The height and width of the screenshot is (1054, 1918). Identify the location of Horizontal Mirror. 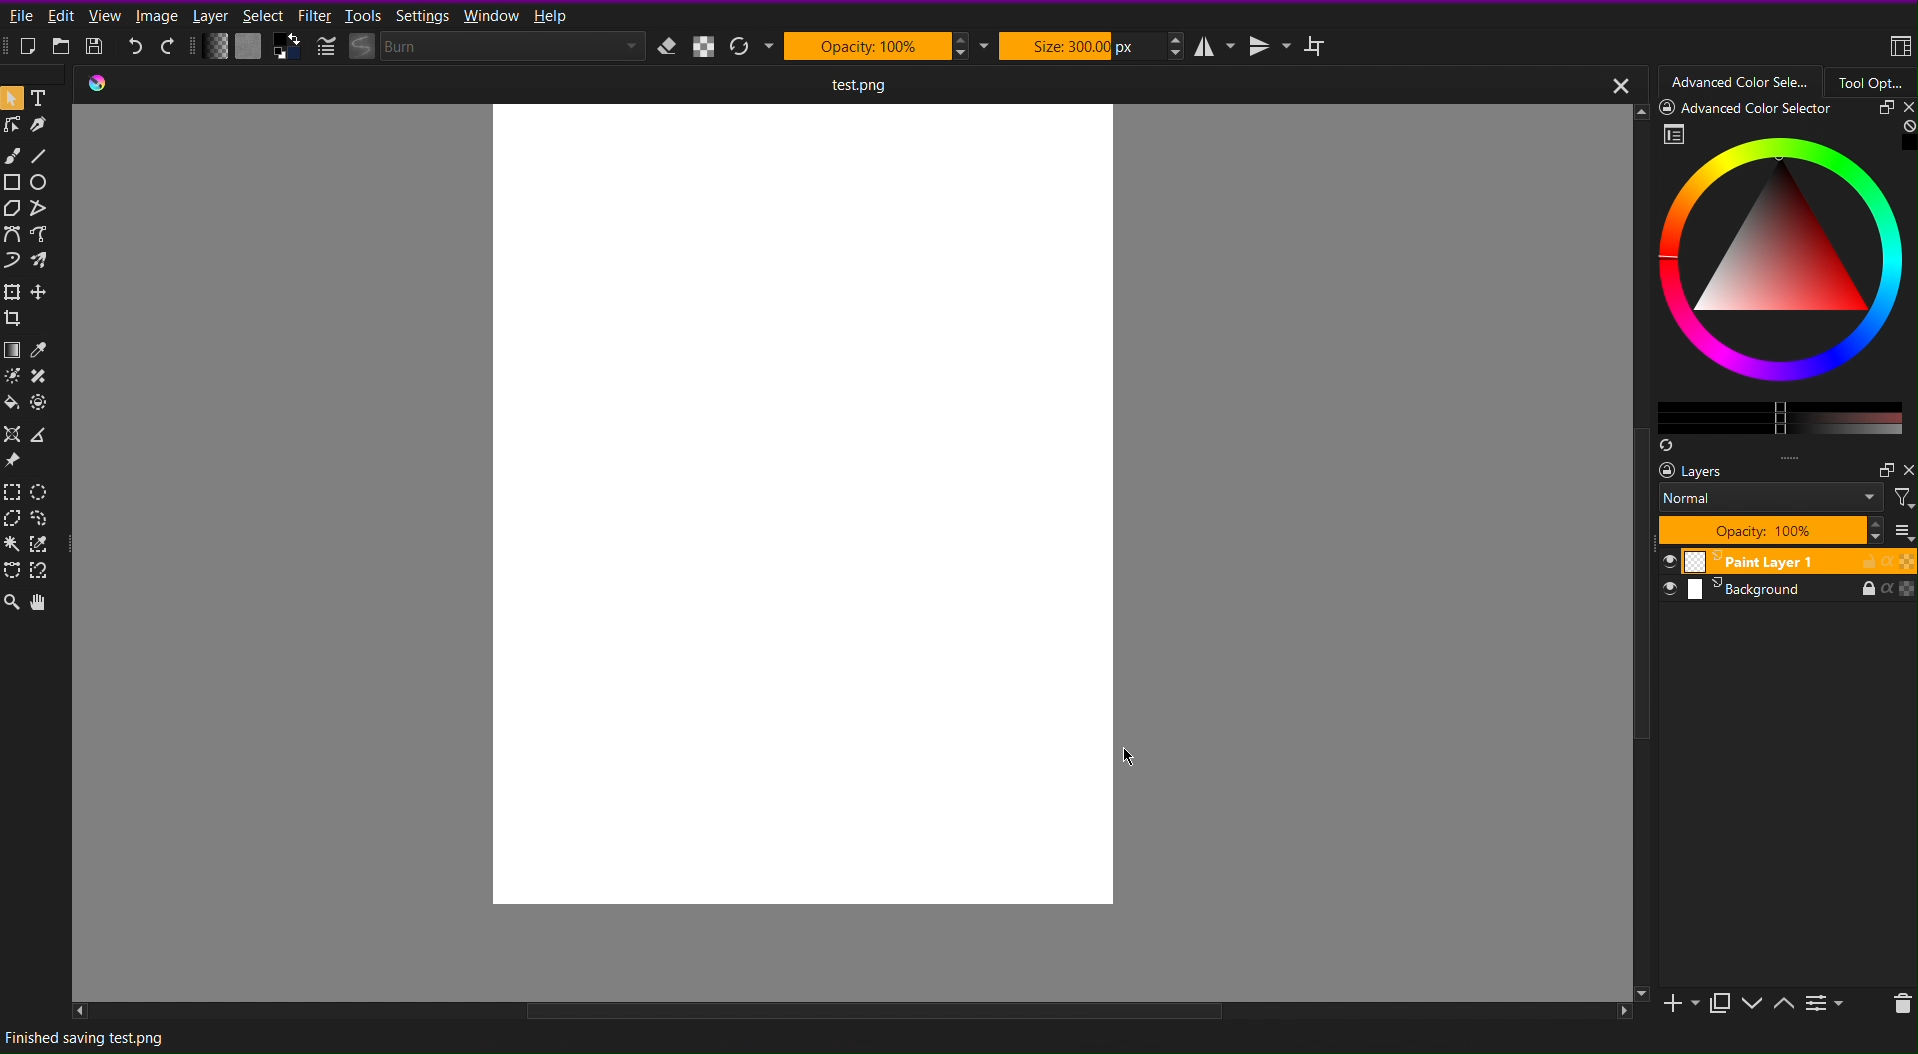
(1218, 45).